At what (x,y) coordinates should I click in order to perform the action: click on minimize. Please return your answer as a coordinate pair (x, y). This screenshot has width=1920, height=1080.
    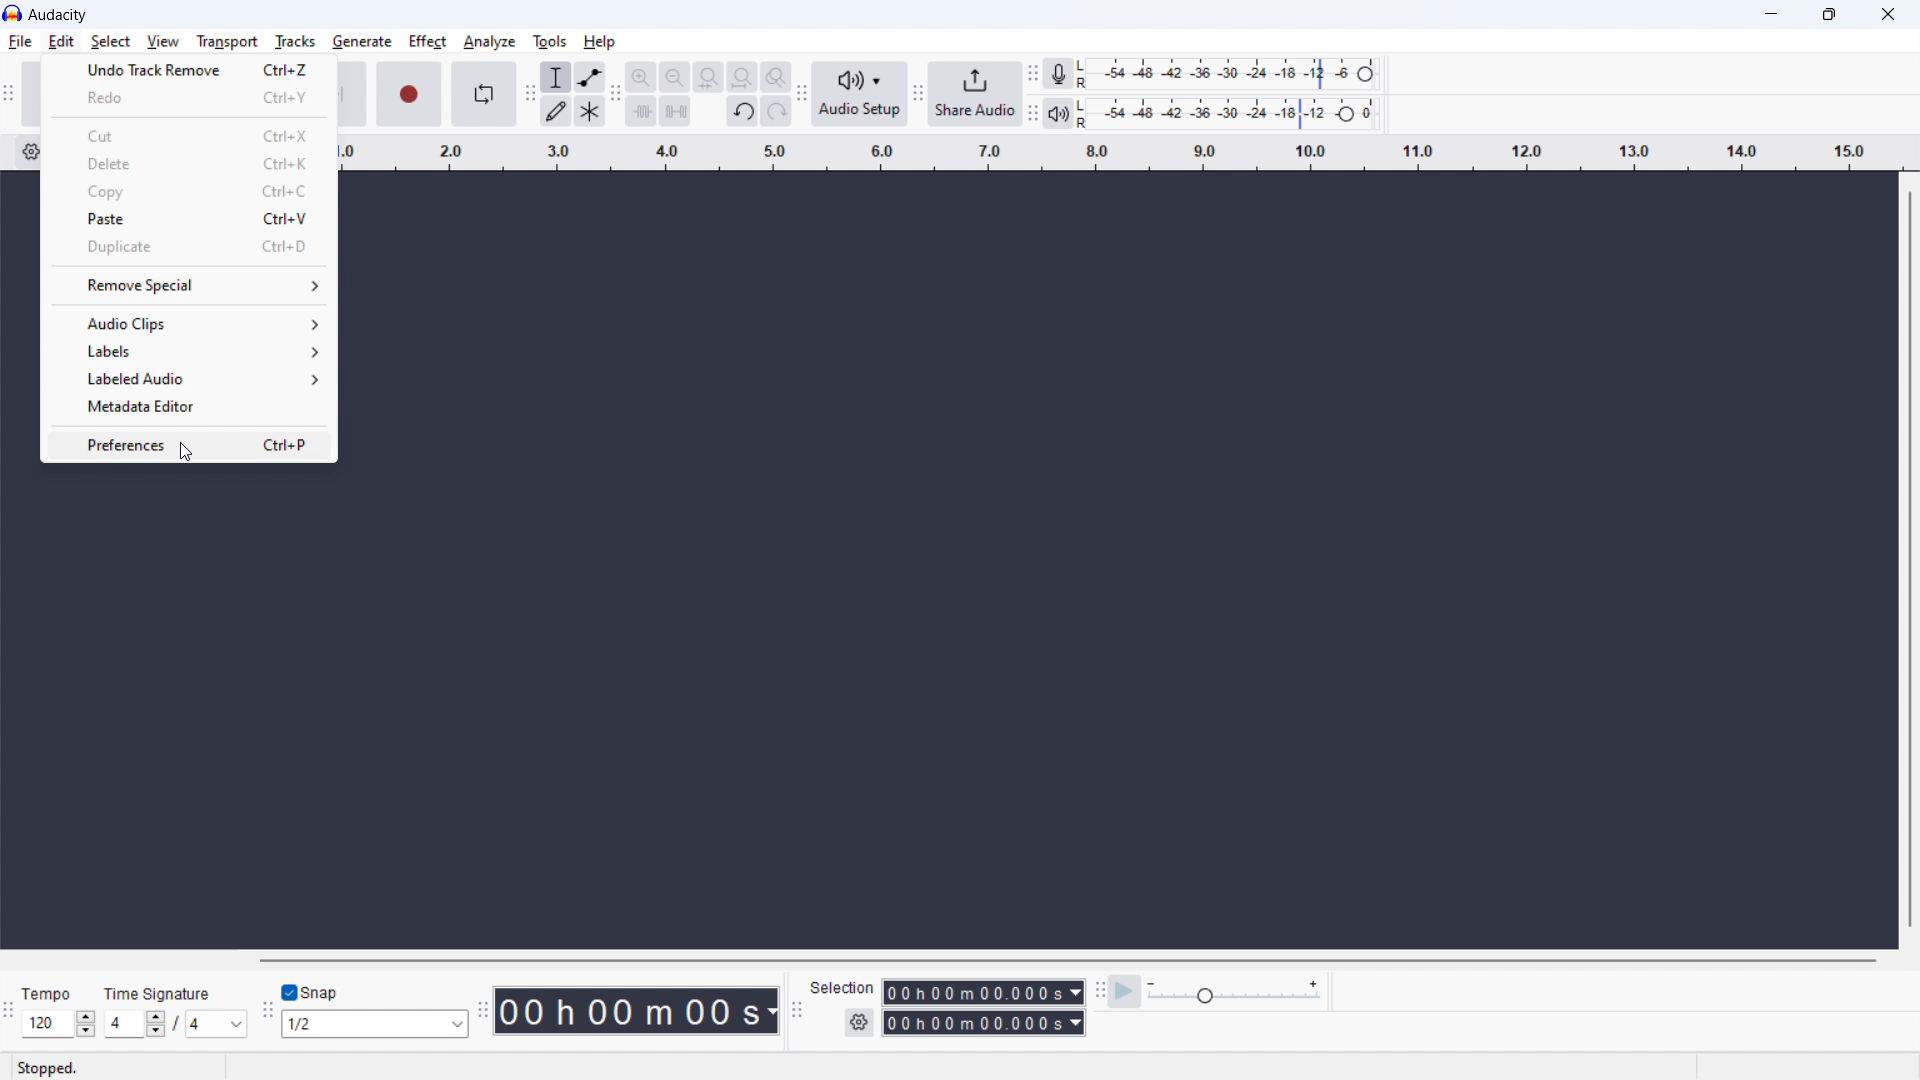
    Looking at the image, I should click on (1768, 15).